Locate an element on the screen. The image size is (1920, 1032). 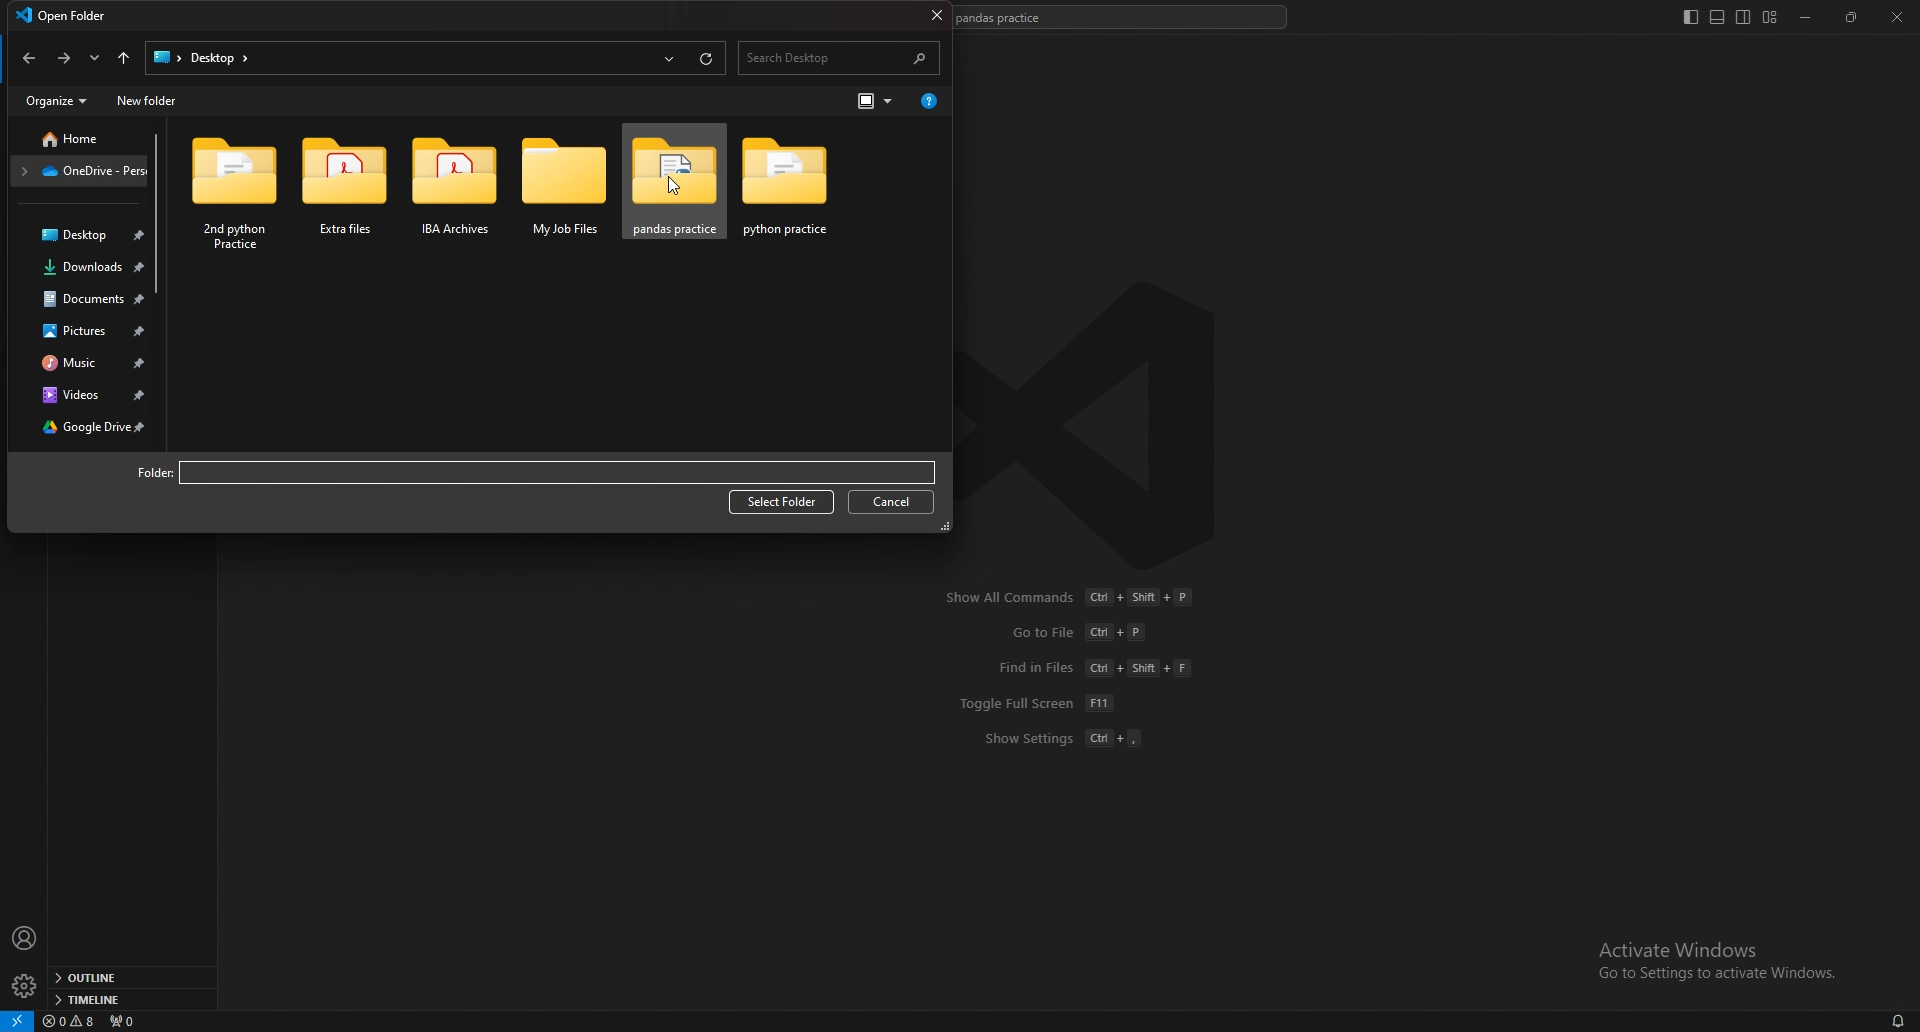
close is located at coordinates (934, 16).